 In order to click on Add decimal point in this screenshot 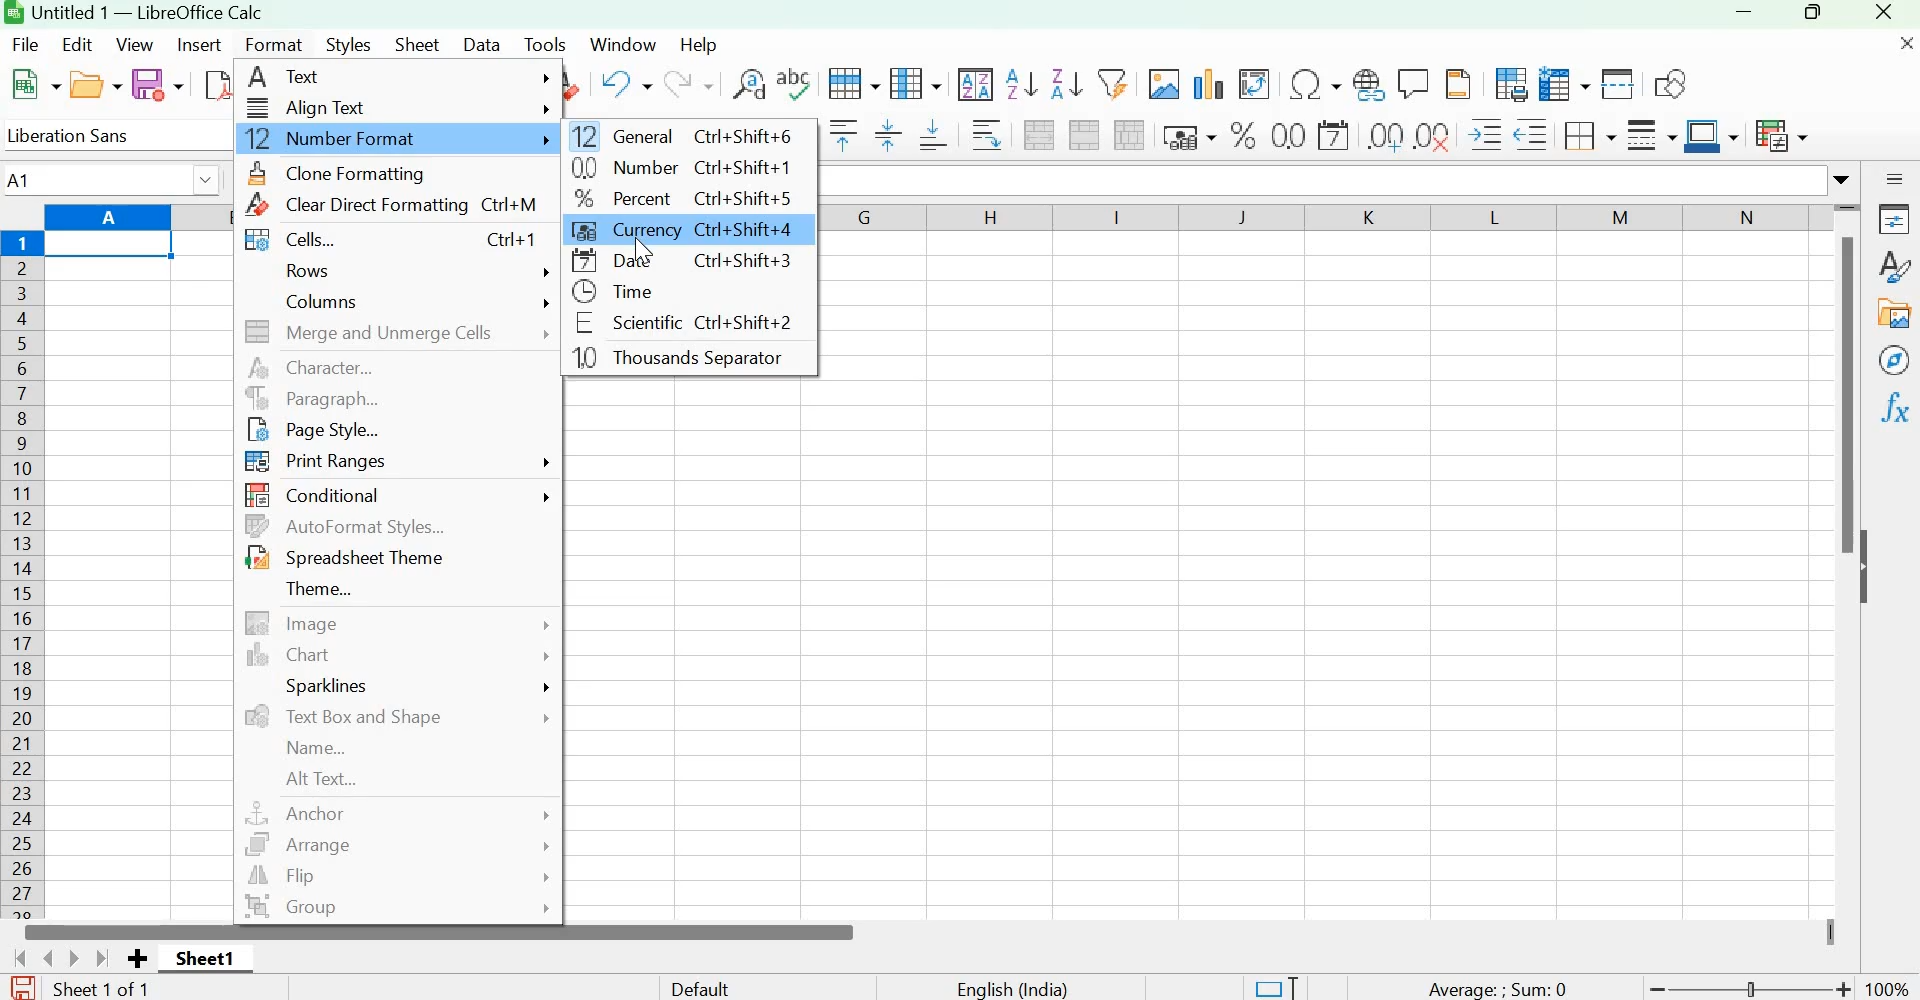, I will do `click(1379, 135)`.